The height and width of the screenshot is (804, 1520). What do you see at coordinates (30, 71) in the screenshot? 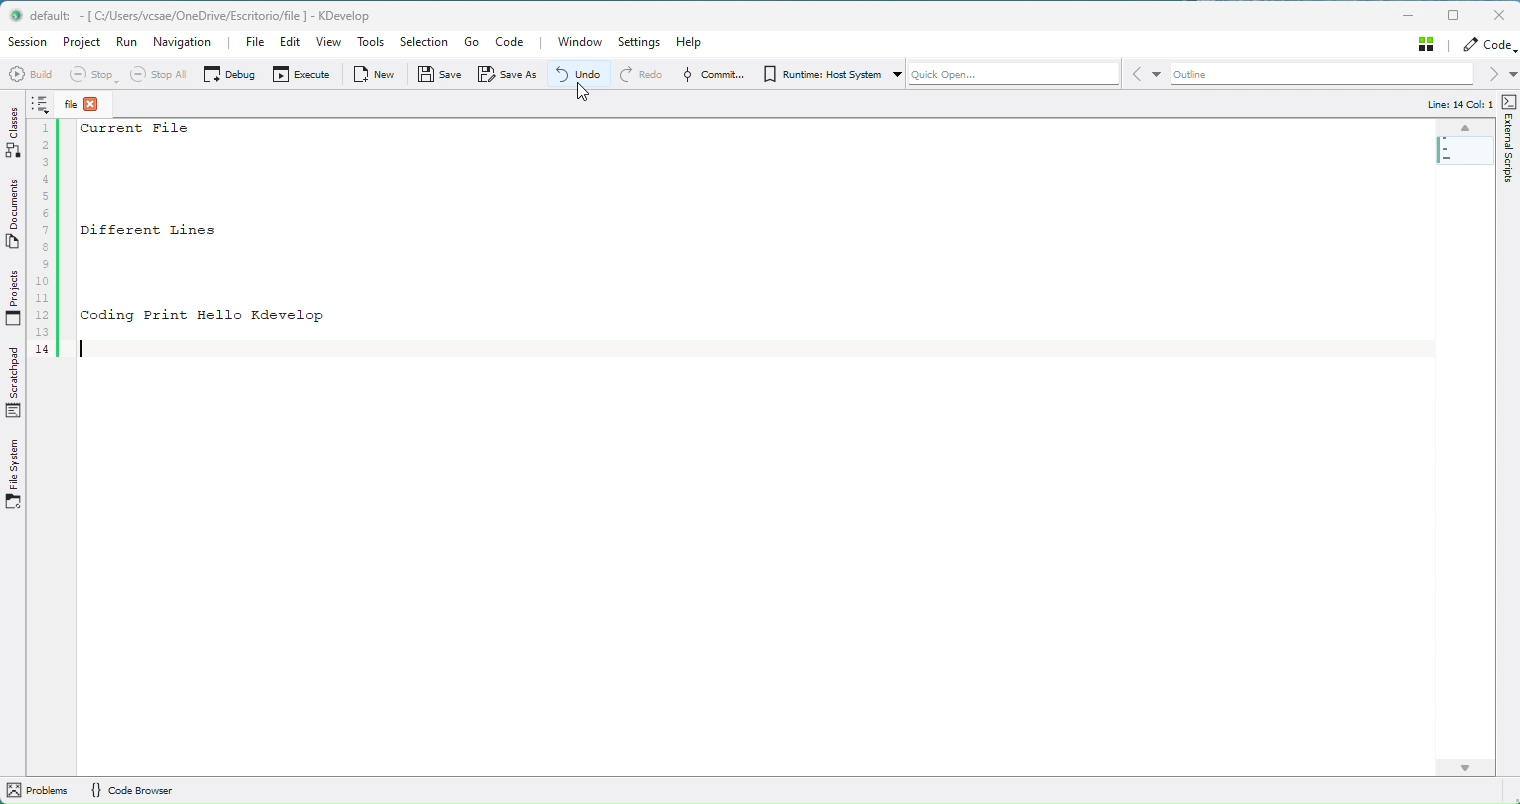
I see `build` at bounding box center [30, 71].